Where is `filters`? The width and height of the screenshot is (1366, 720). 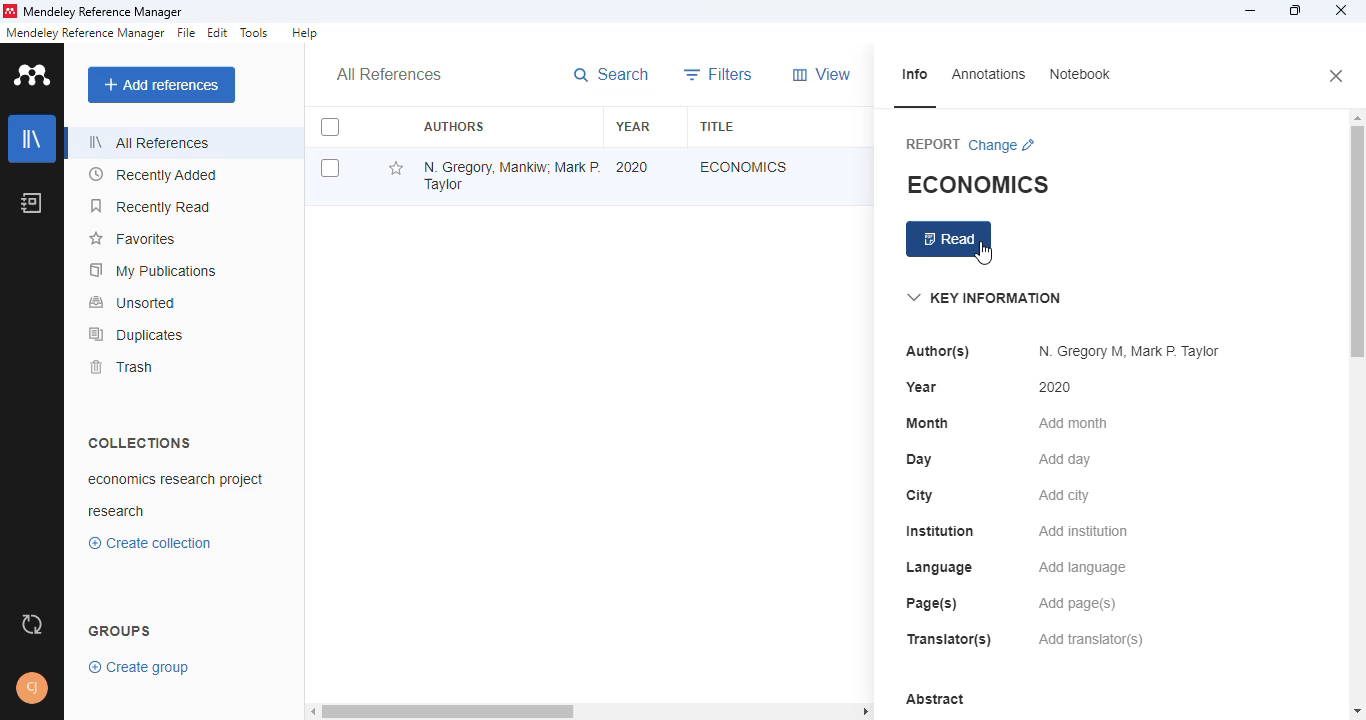
filters is located at coordinates (720, 74).